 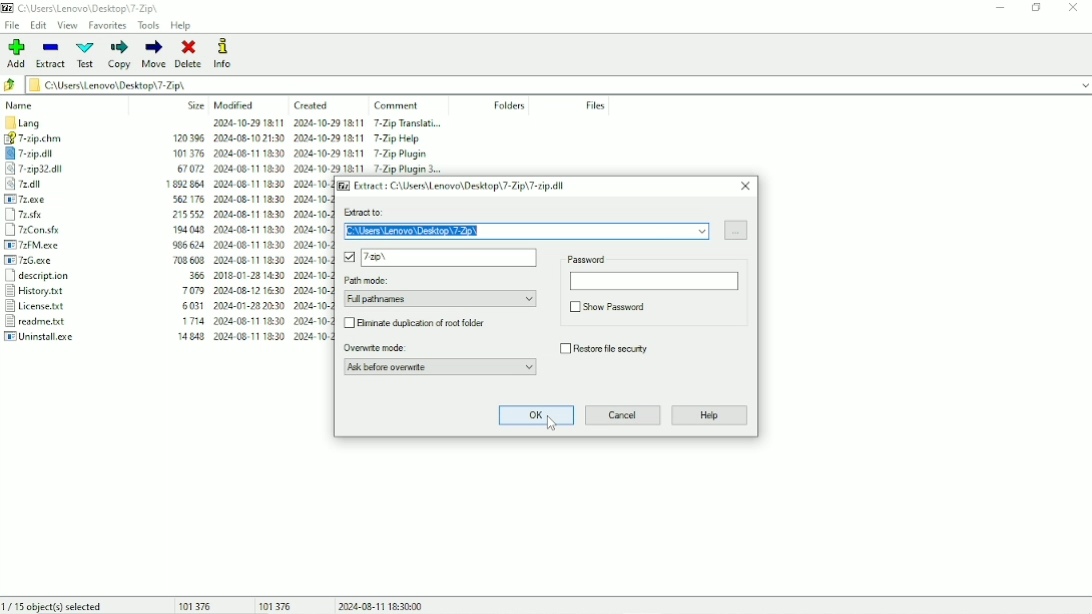 What do you see at coordinates (440, 359) in the screenshot?
I see `Overwrite mode:` at bounding box center [440, 359].